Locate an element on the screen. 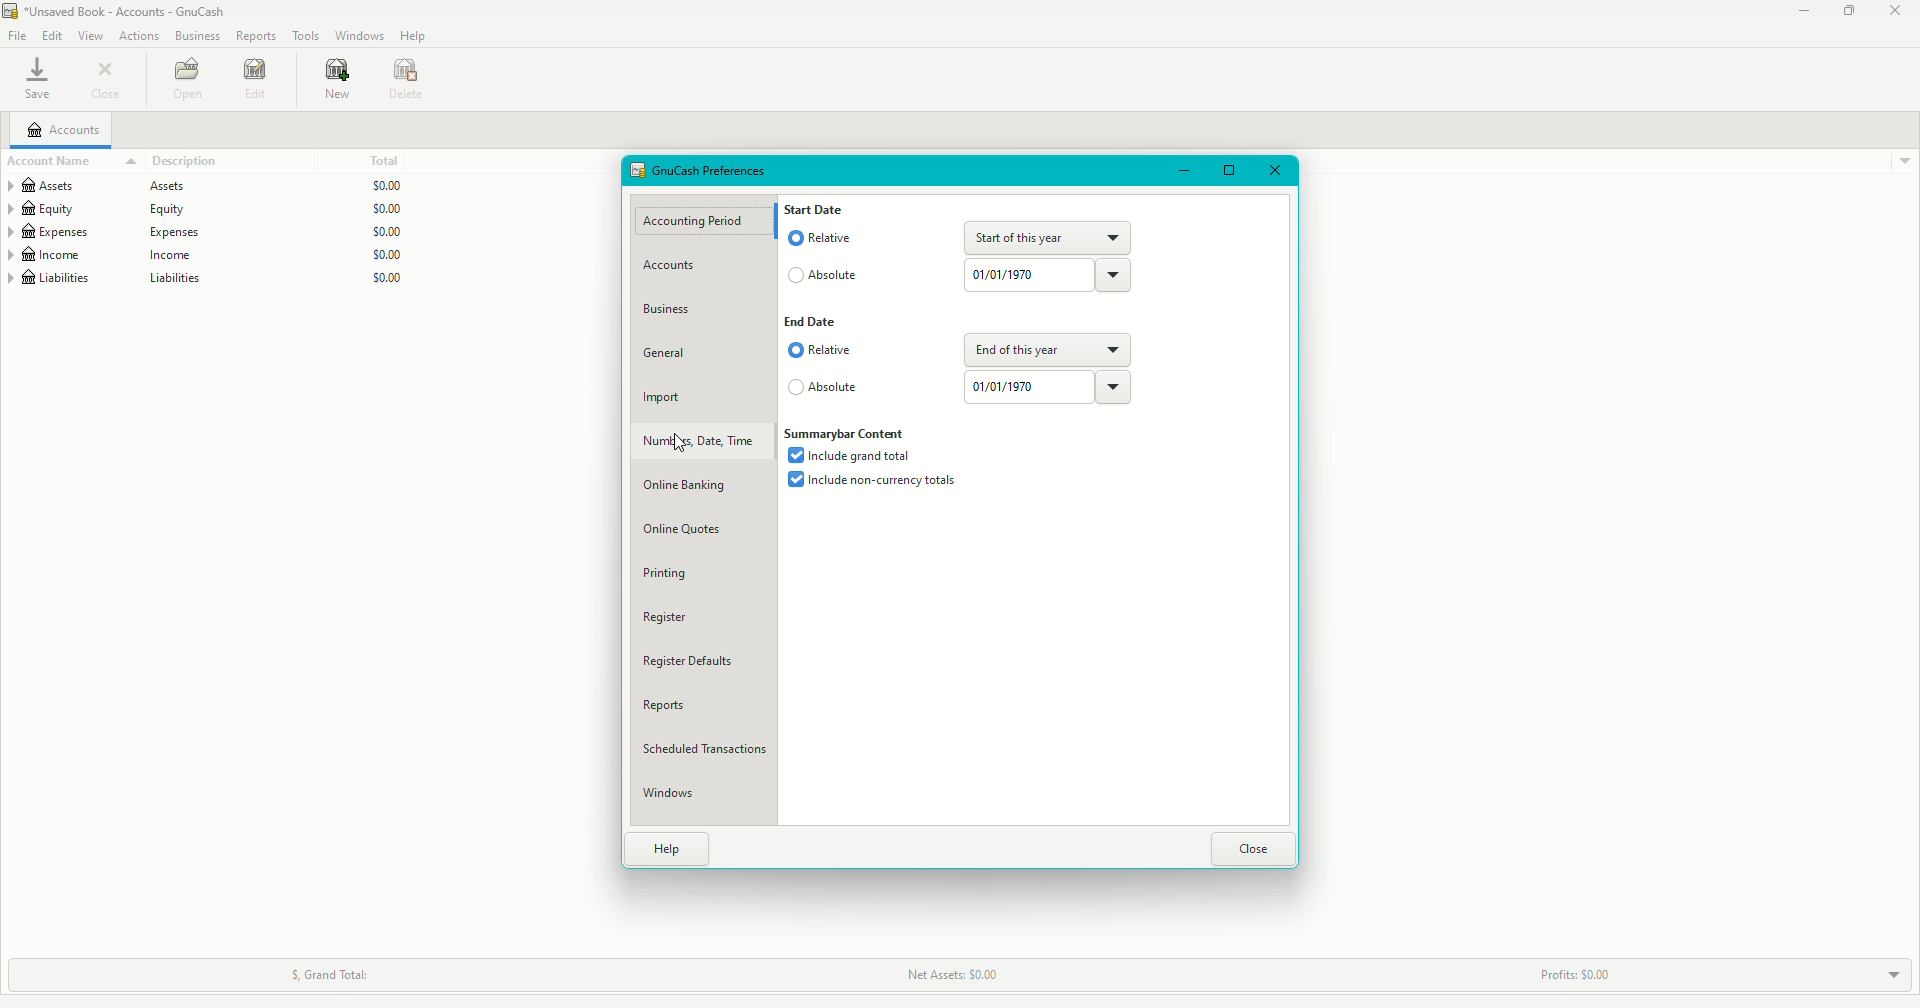  Scheduled Transactions is located at coordinates (713, 750).